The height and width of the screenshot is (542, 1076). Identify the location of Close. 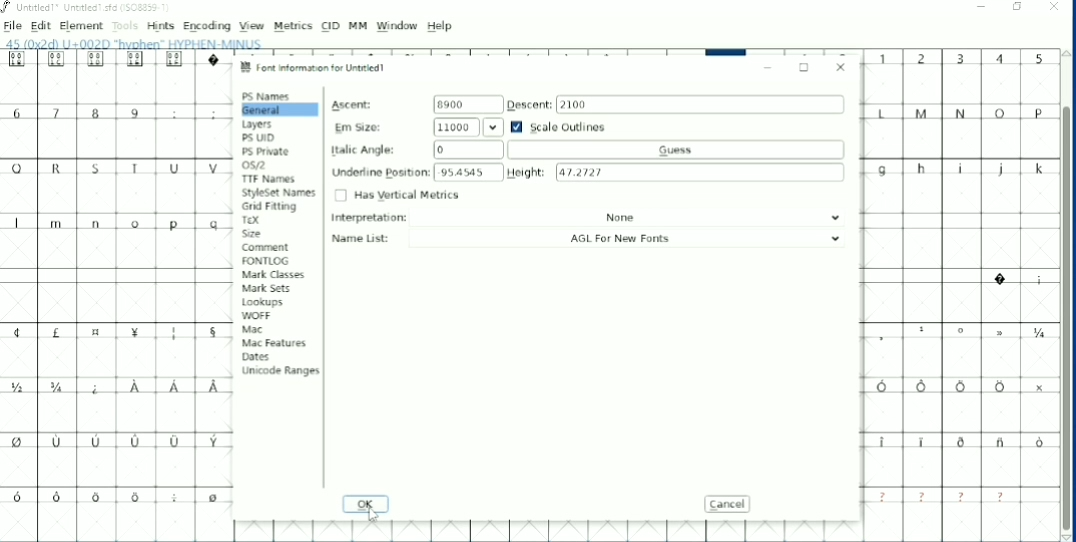
(1054, 9).